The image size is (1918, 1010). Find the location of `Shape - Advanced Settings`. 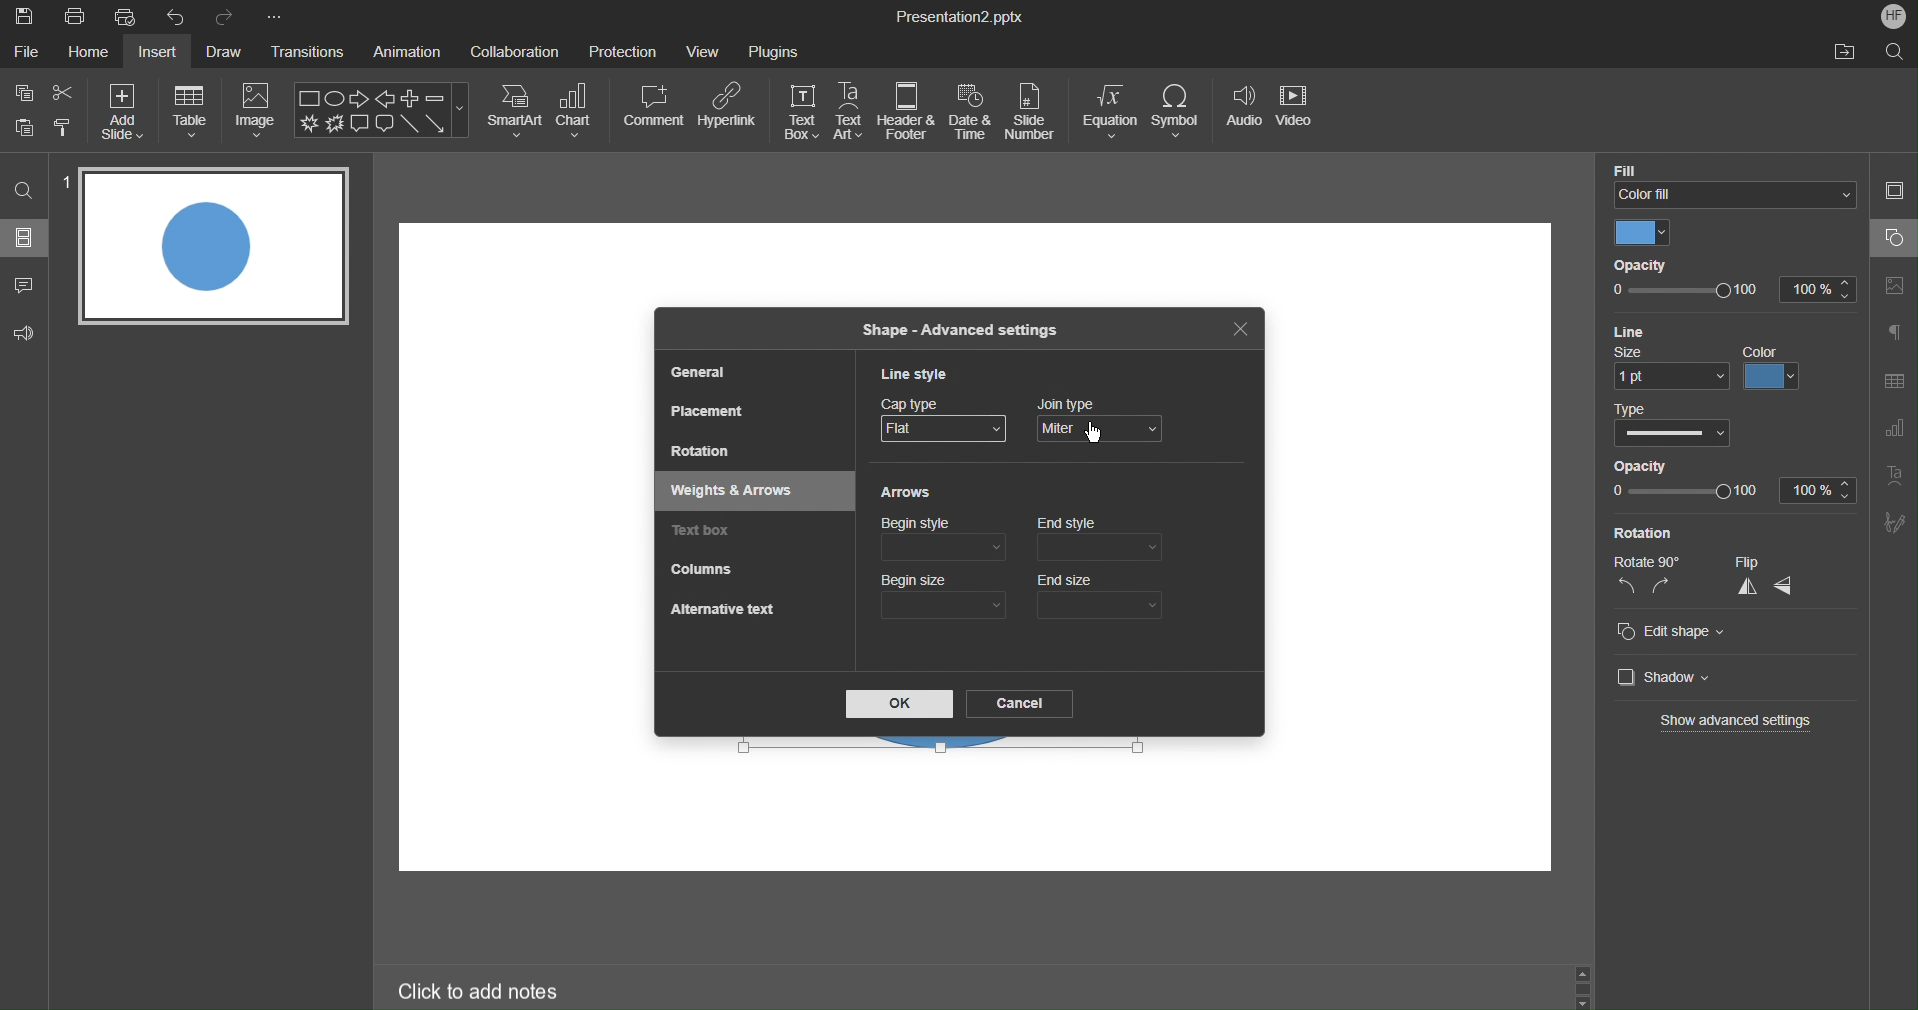

Shape - Advanced Settings is located at coordinates (956, 328).